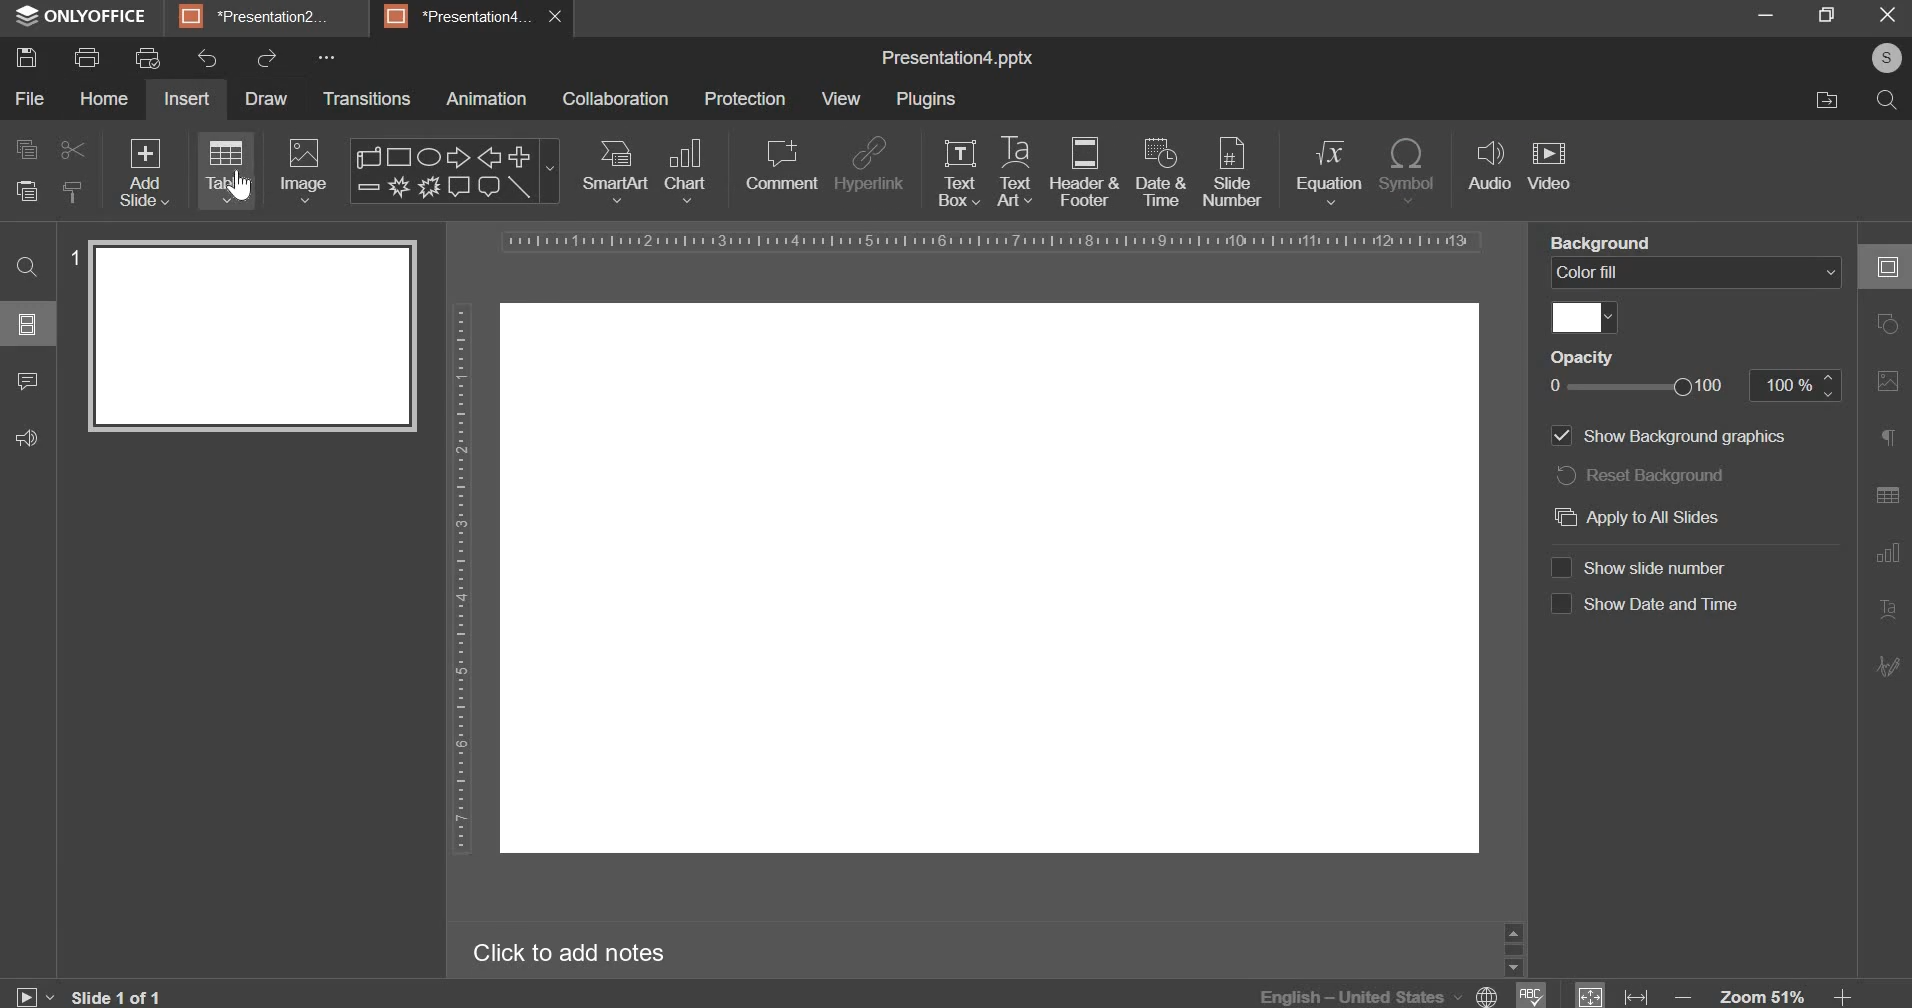 The width and height of the screenshot is (1912, 1008). What do you see at coordinates (1579, 357) in the screenshot?
I see `Opacity` at bounding box center [1579, 357].